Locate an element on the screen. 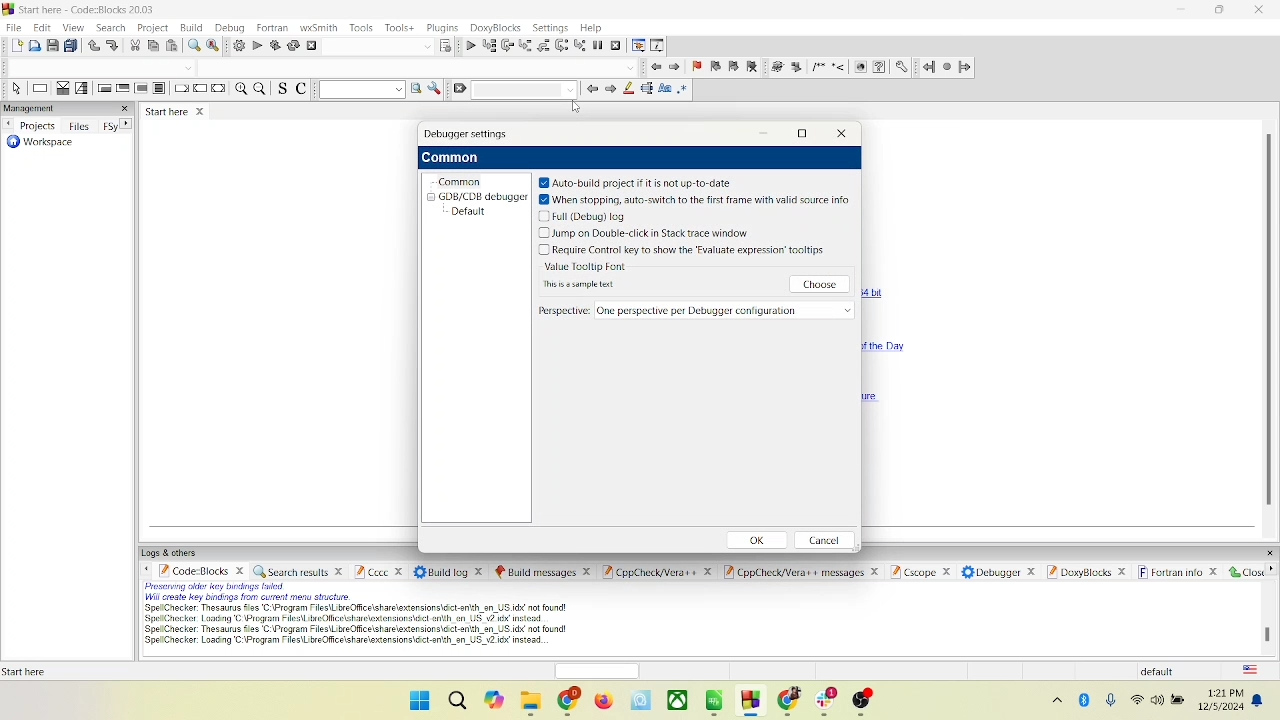 This screenshot has height=720, width=1280. go forward is located at coordinates (611, 89).